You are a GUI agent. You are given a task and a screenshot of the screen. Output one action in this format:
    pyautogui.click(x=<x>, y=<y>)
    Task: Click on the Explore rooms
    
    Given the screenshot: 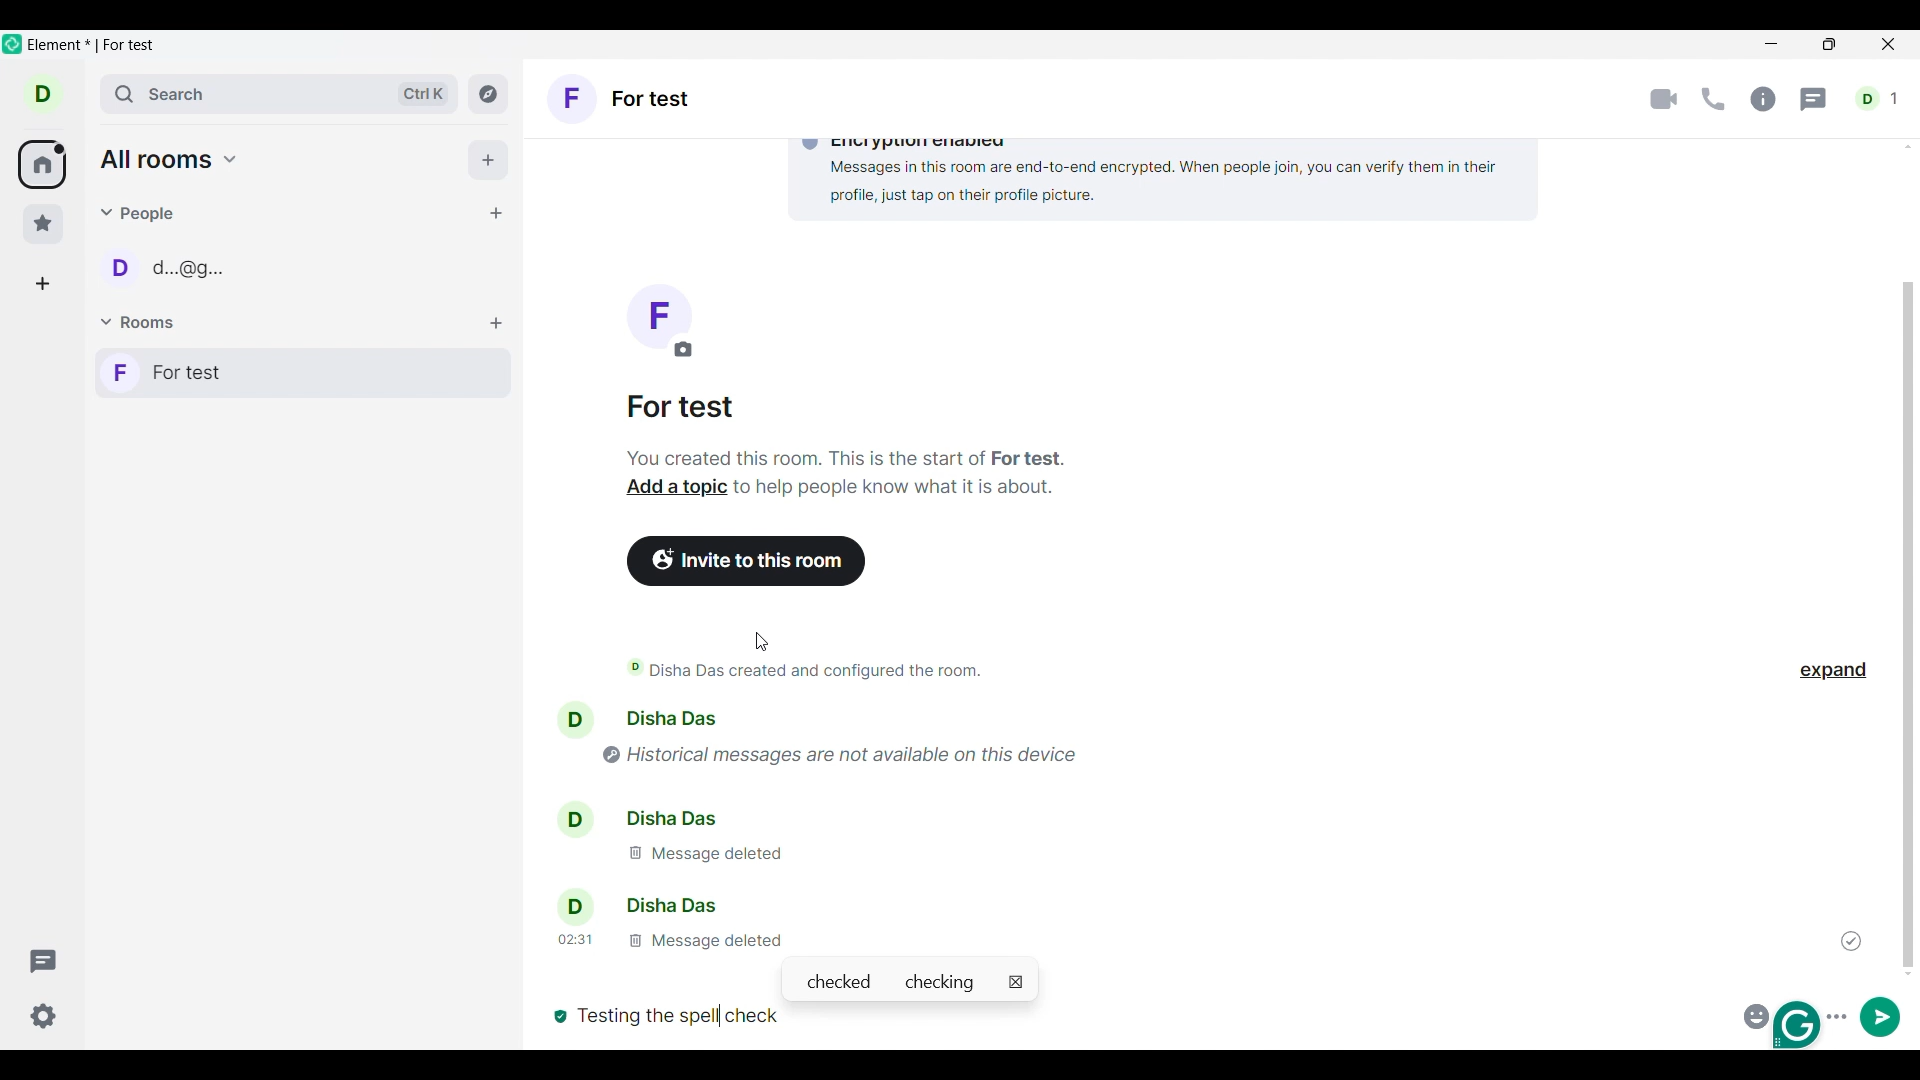 What is the action you would take?
    pyautogui.click(x=488, y=93)
    